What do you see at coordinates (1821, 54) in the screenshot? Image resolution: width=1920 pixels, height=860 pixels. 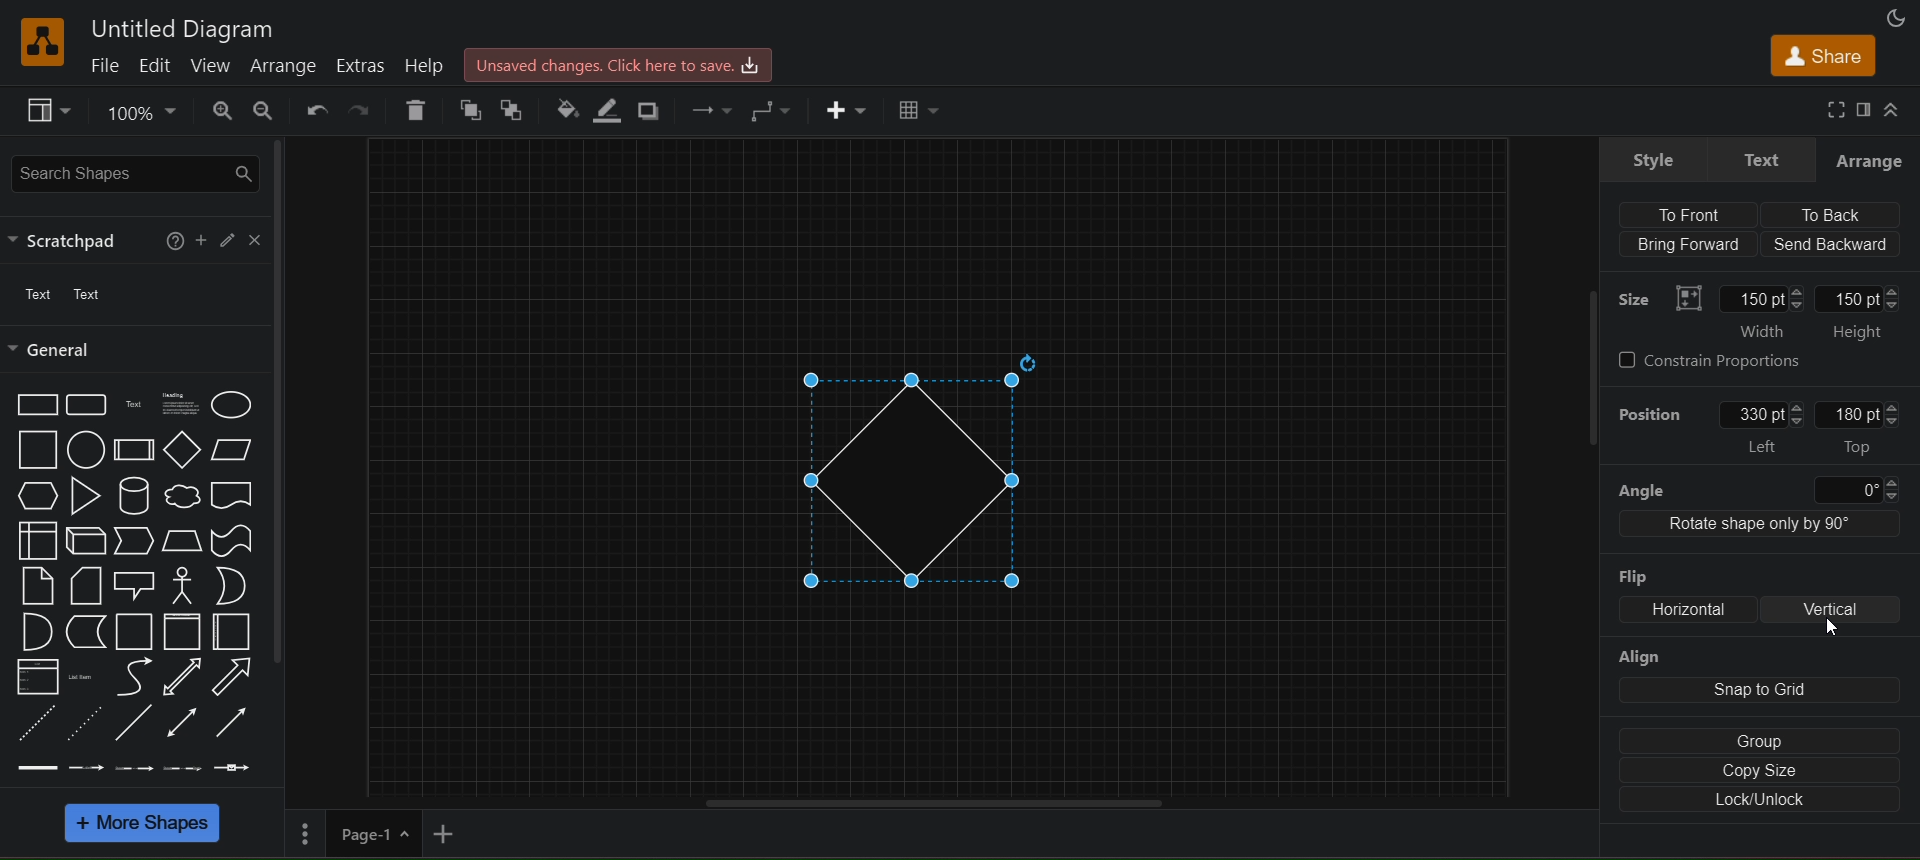 I see `share` at bounding box center [1821, 54].